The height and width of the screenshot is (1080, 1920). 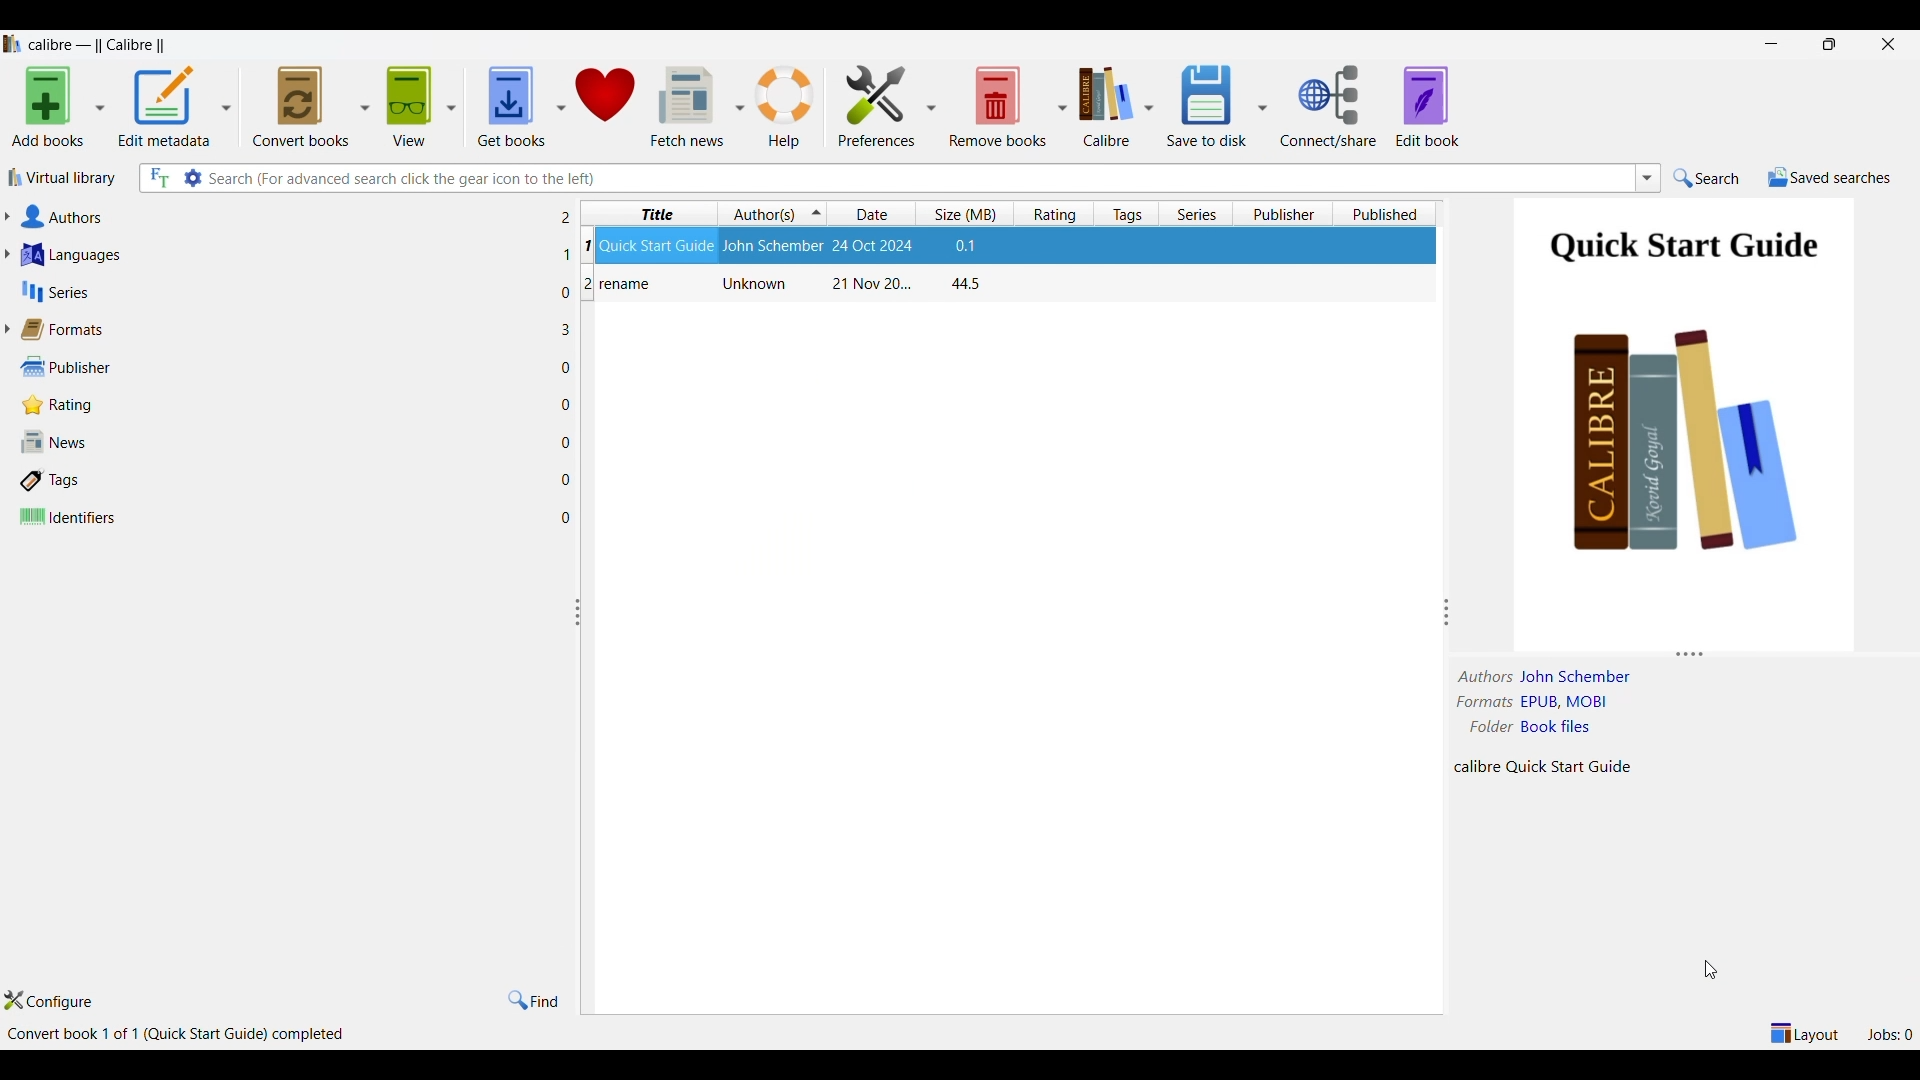 I want to click on restore, so click(x=1828, y=44).